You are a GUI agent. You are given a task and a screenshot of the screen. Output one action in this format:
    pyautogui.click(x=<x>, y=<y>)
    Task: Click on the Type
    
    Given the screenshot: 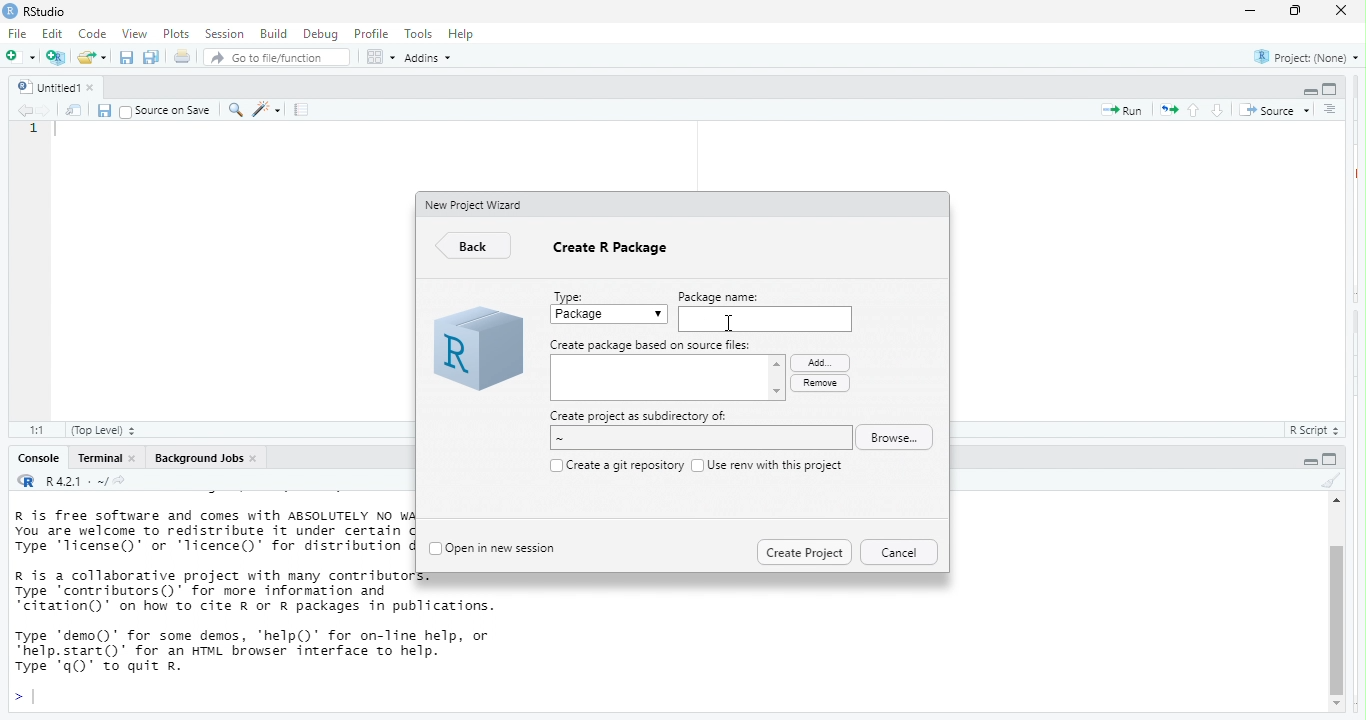 What is the action you would take?
    pyautogui.click(x=572, y=294)
    